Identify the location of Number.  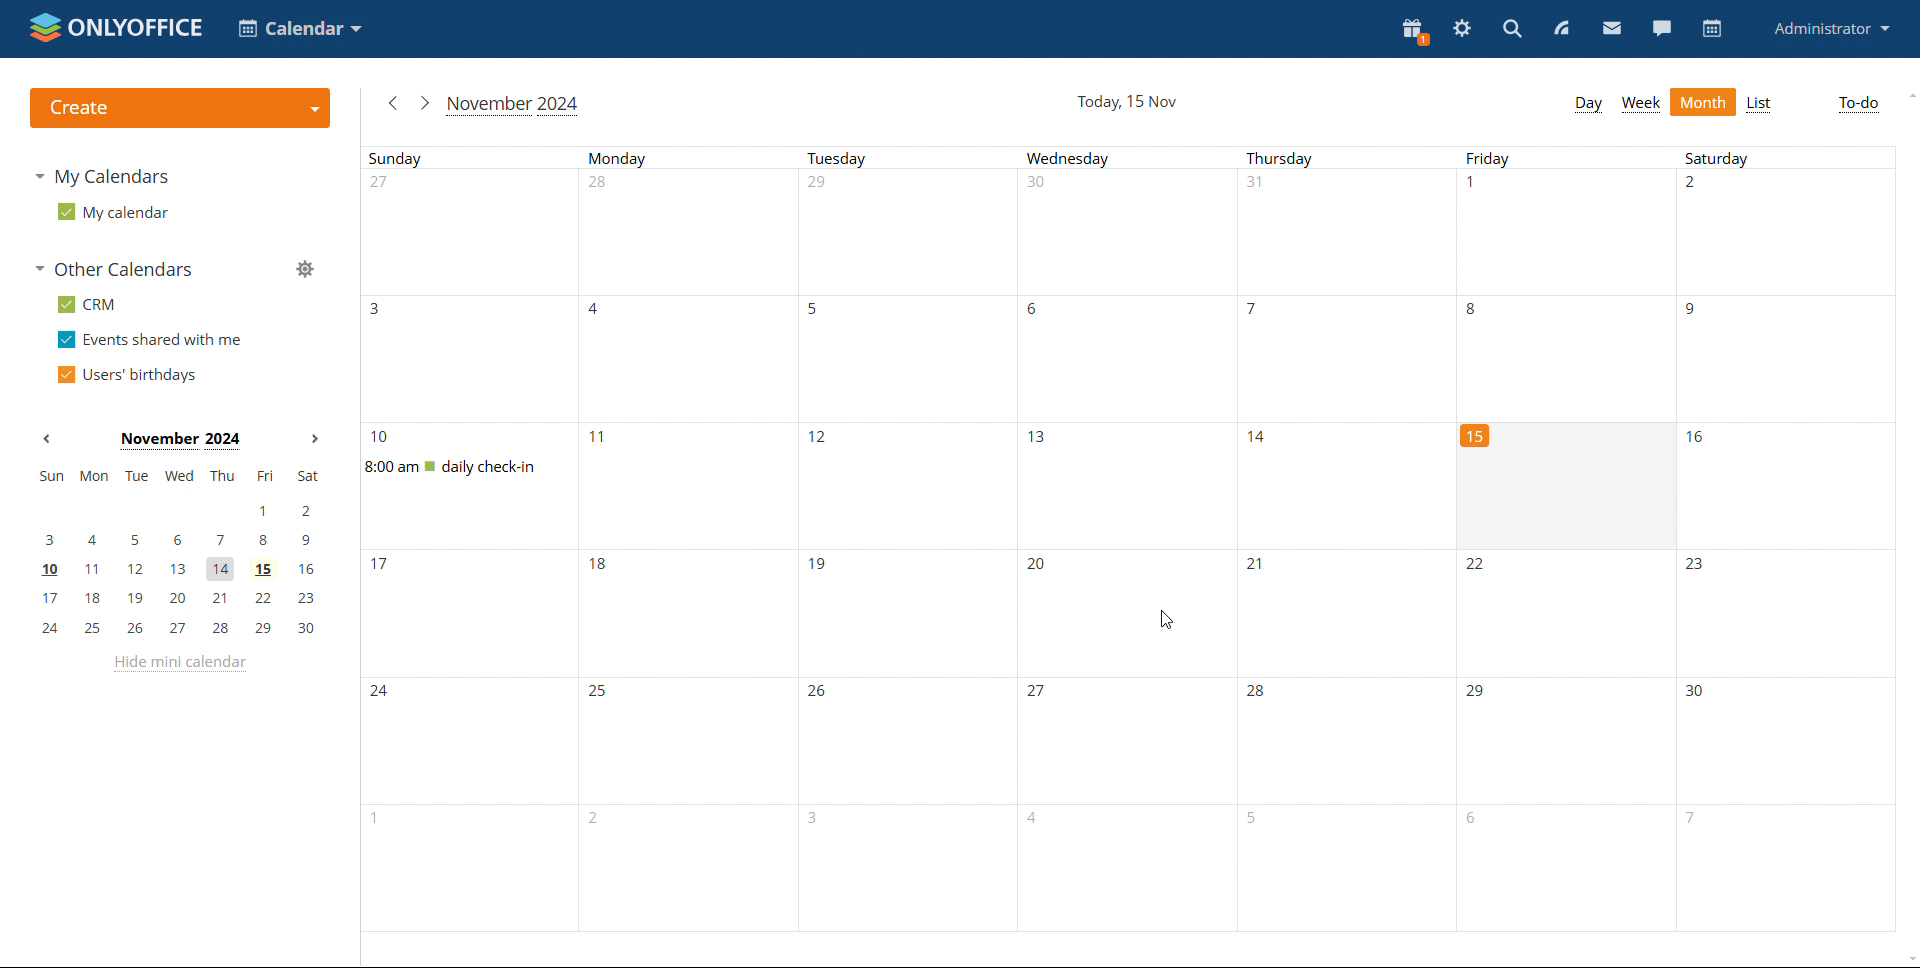
(602, 186).